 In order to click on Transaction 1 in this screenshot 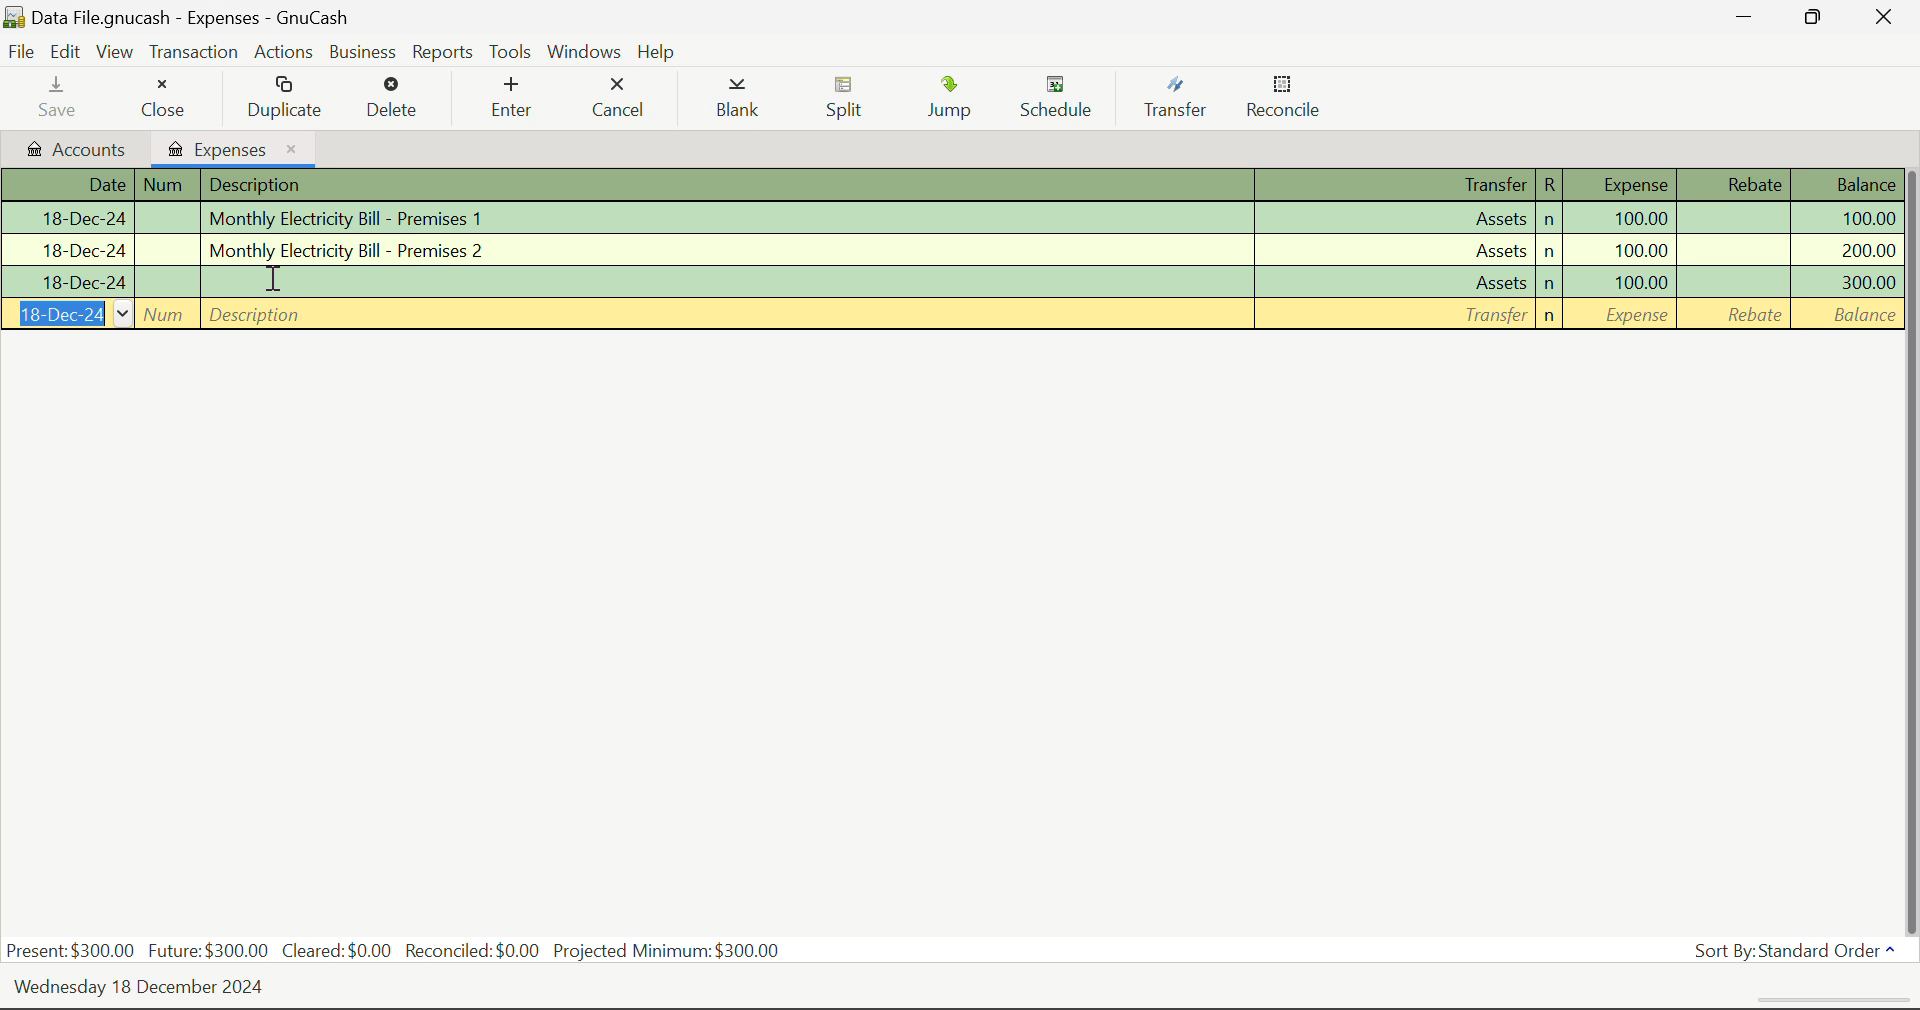, I will do `click(959, 218)`.